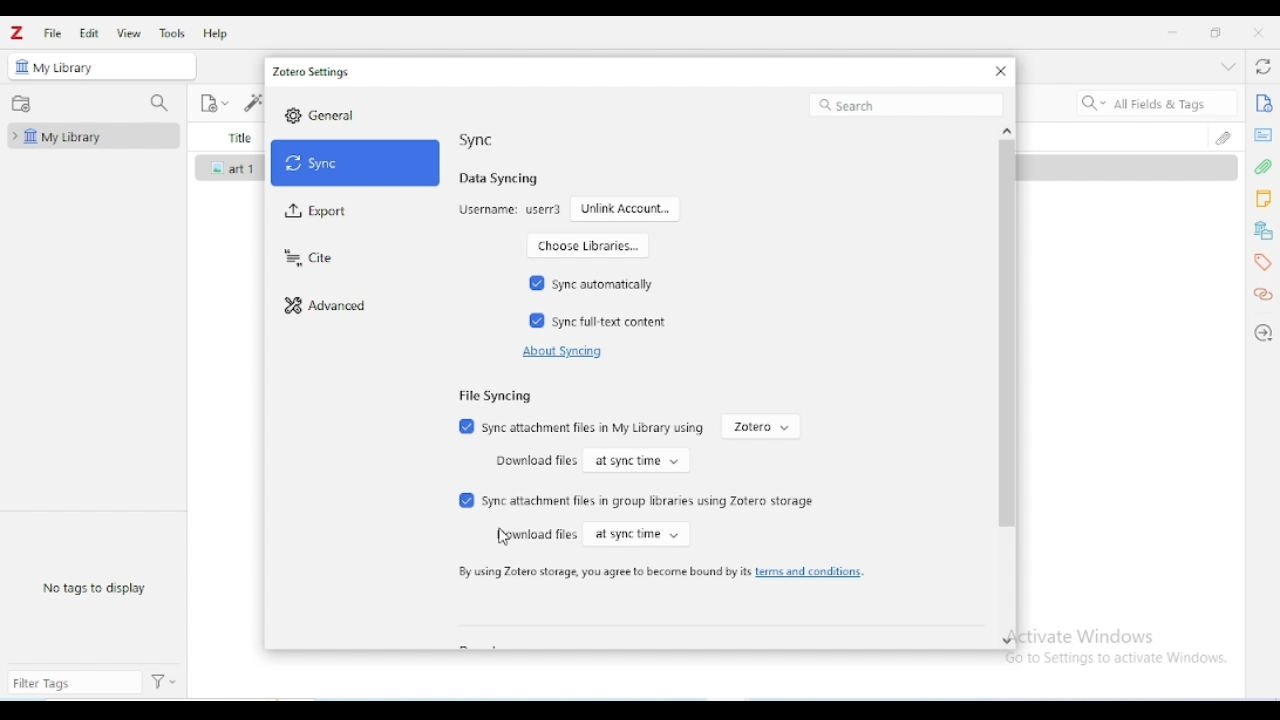  What do you see at coordinates (810, 572) in the screenshot?
I see `terms and conditions.` at bounding box center [810, 572].